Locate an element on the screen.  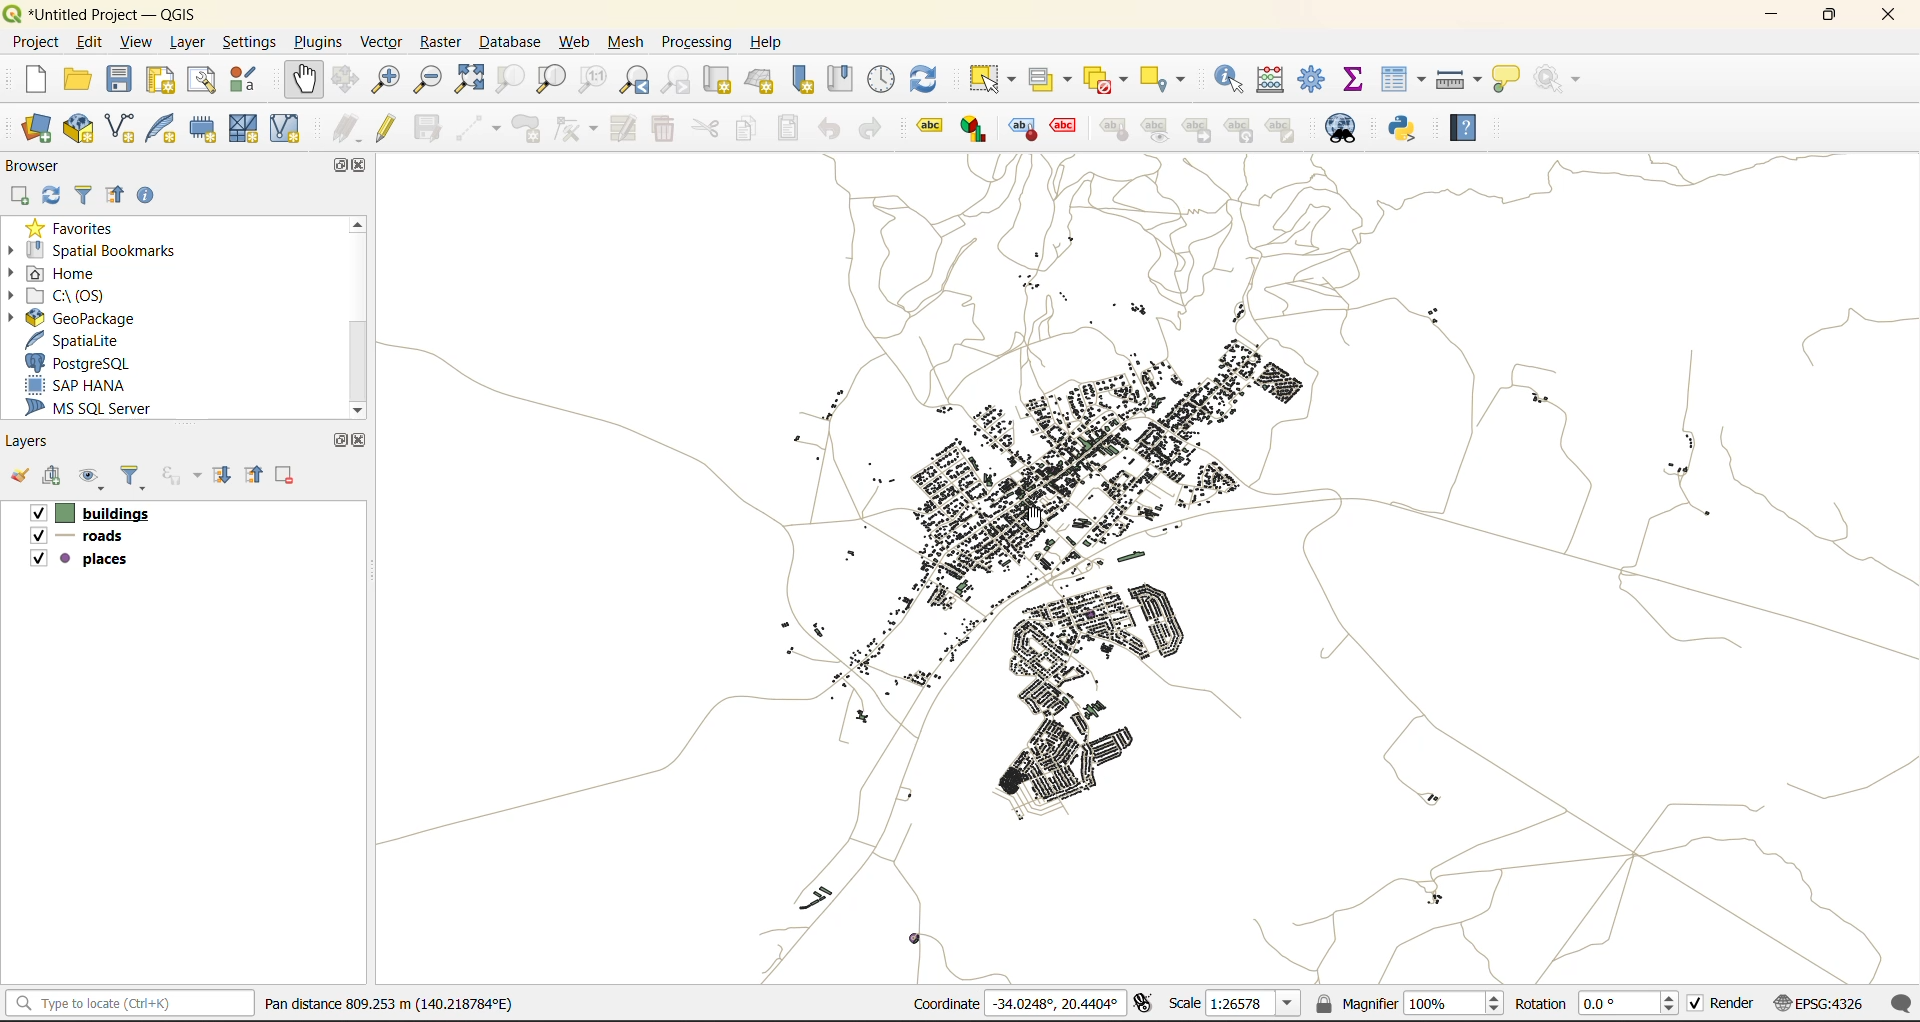
toolbox is located at coordinates (1314, 79).